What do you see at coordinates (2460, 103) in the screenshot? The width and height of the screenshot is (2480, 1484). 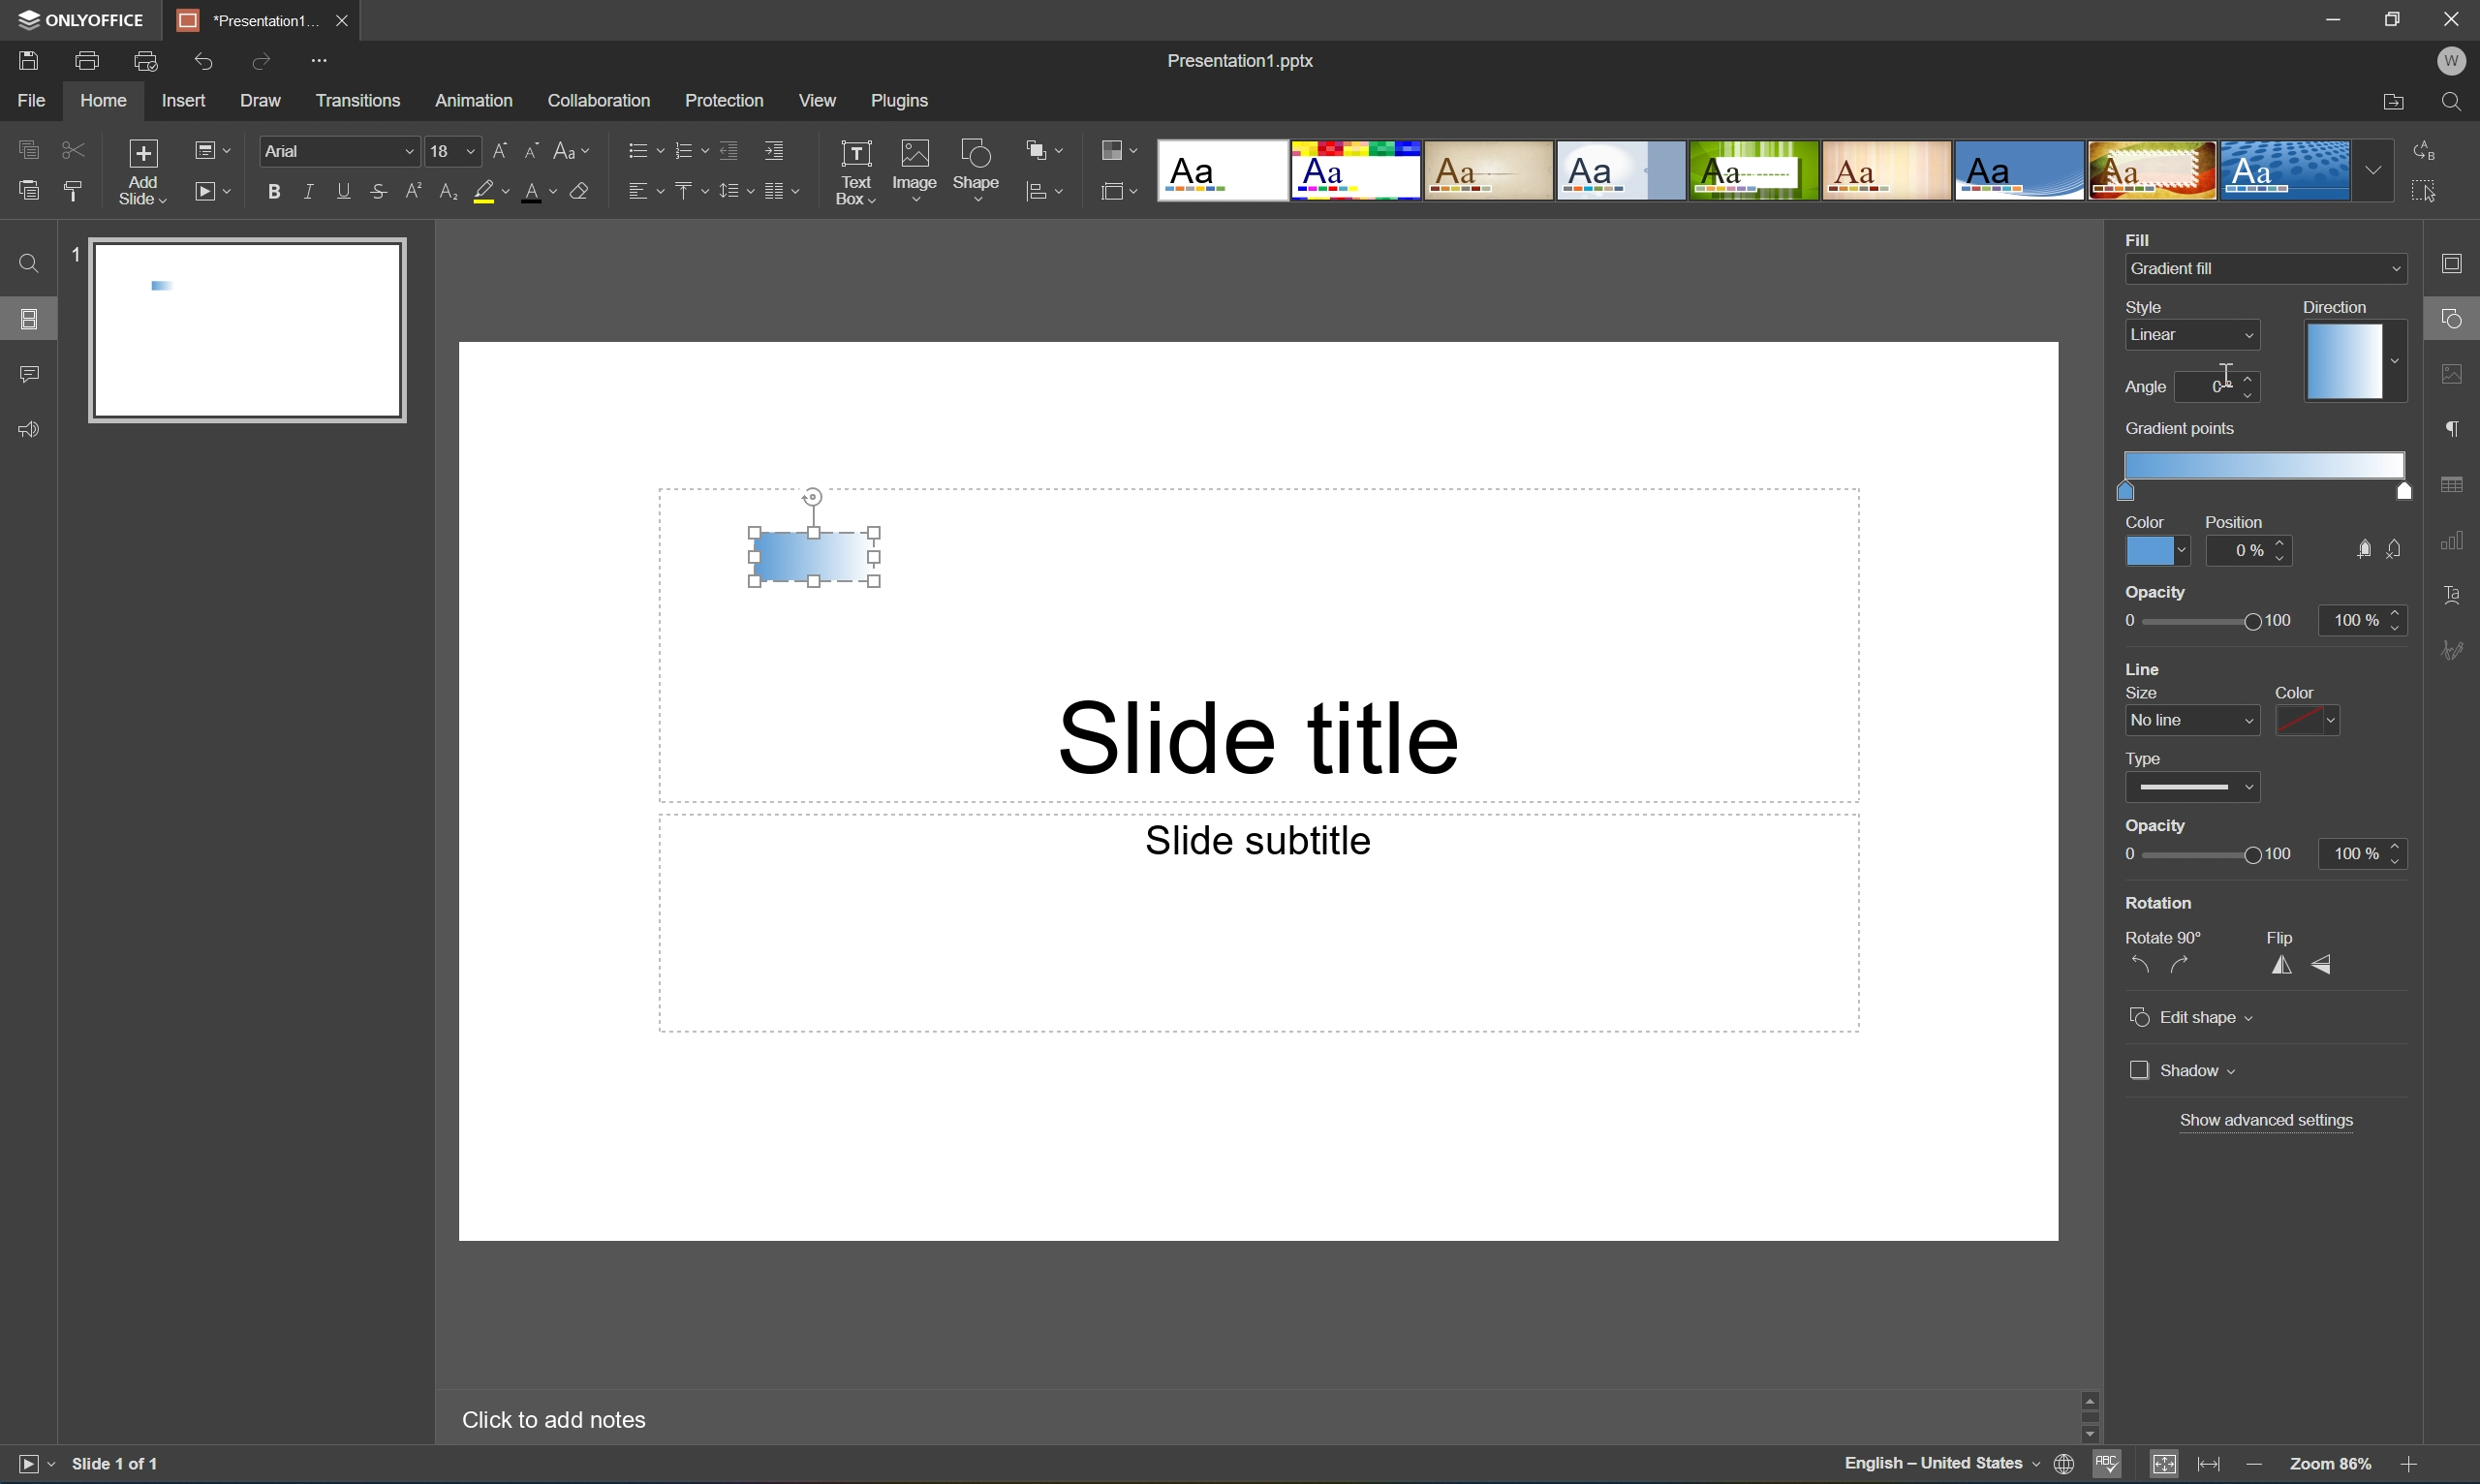 I see `Find` at bounding box center [2460, 103].